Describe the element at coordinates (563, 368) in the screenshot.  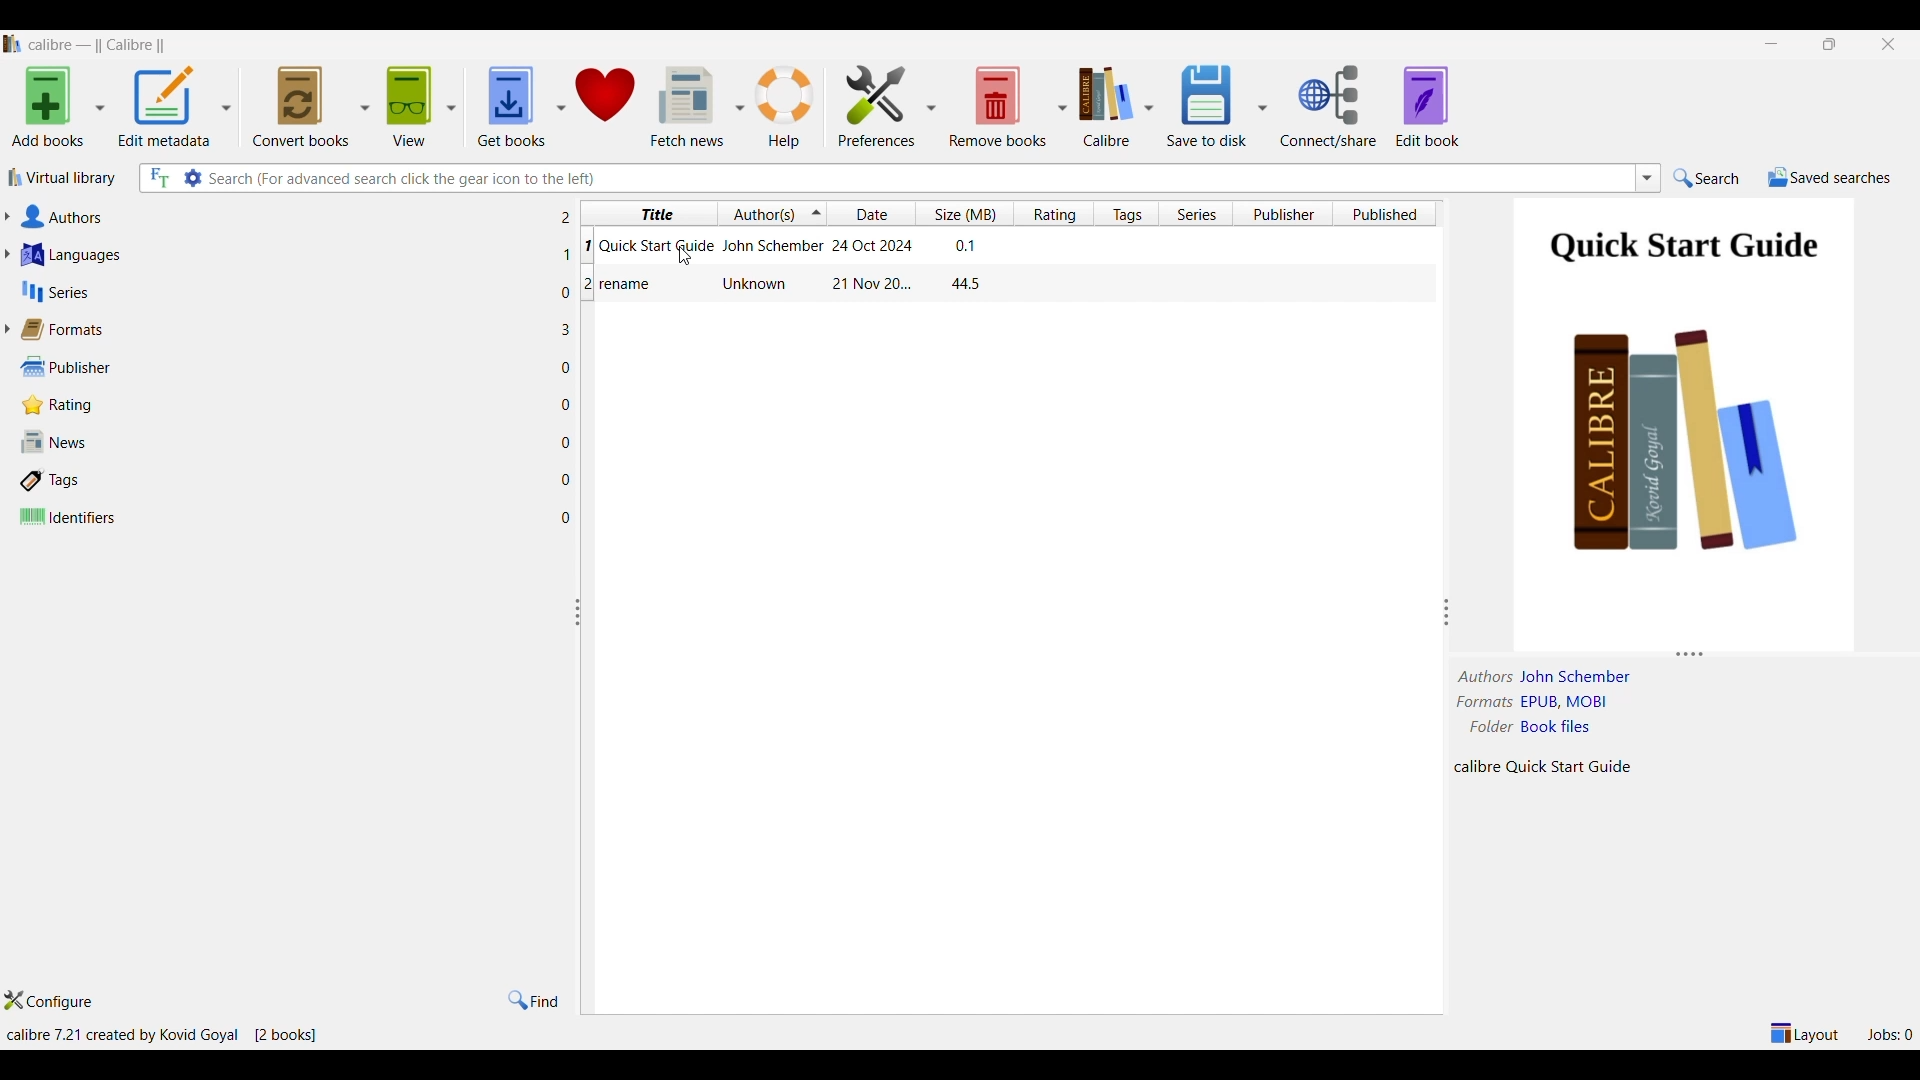
I see `File in each adjacent attribute` at that location.